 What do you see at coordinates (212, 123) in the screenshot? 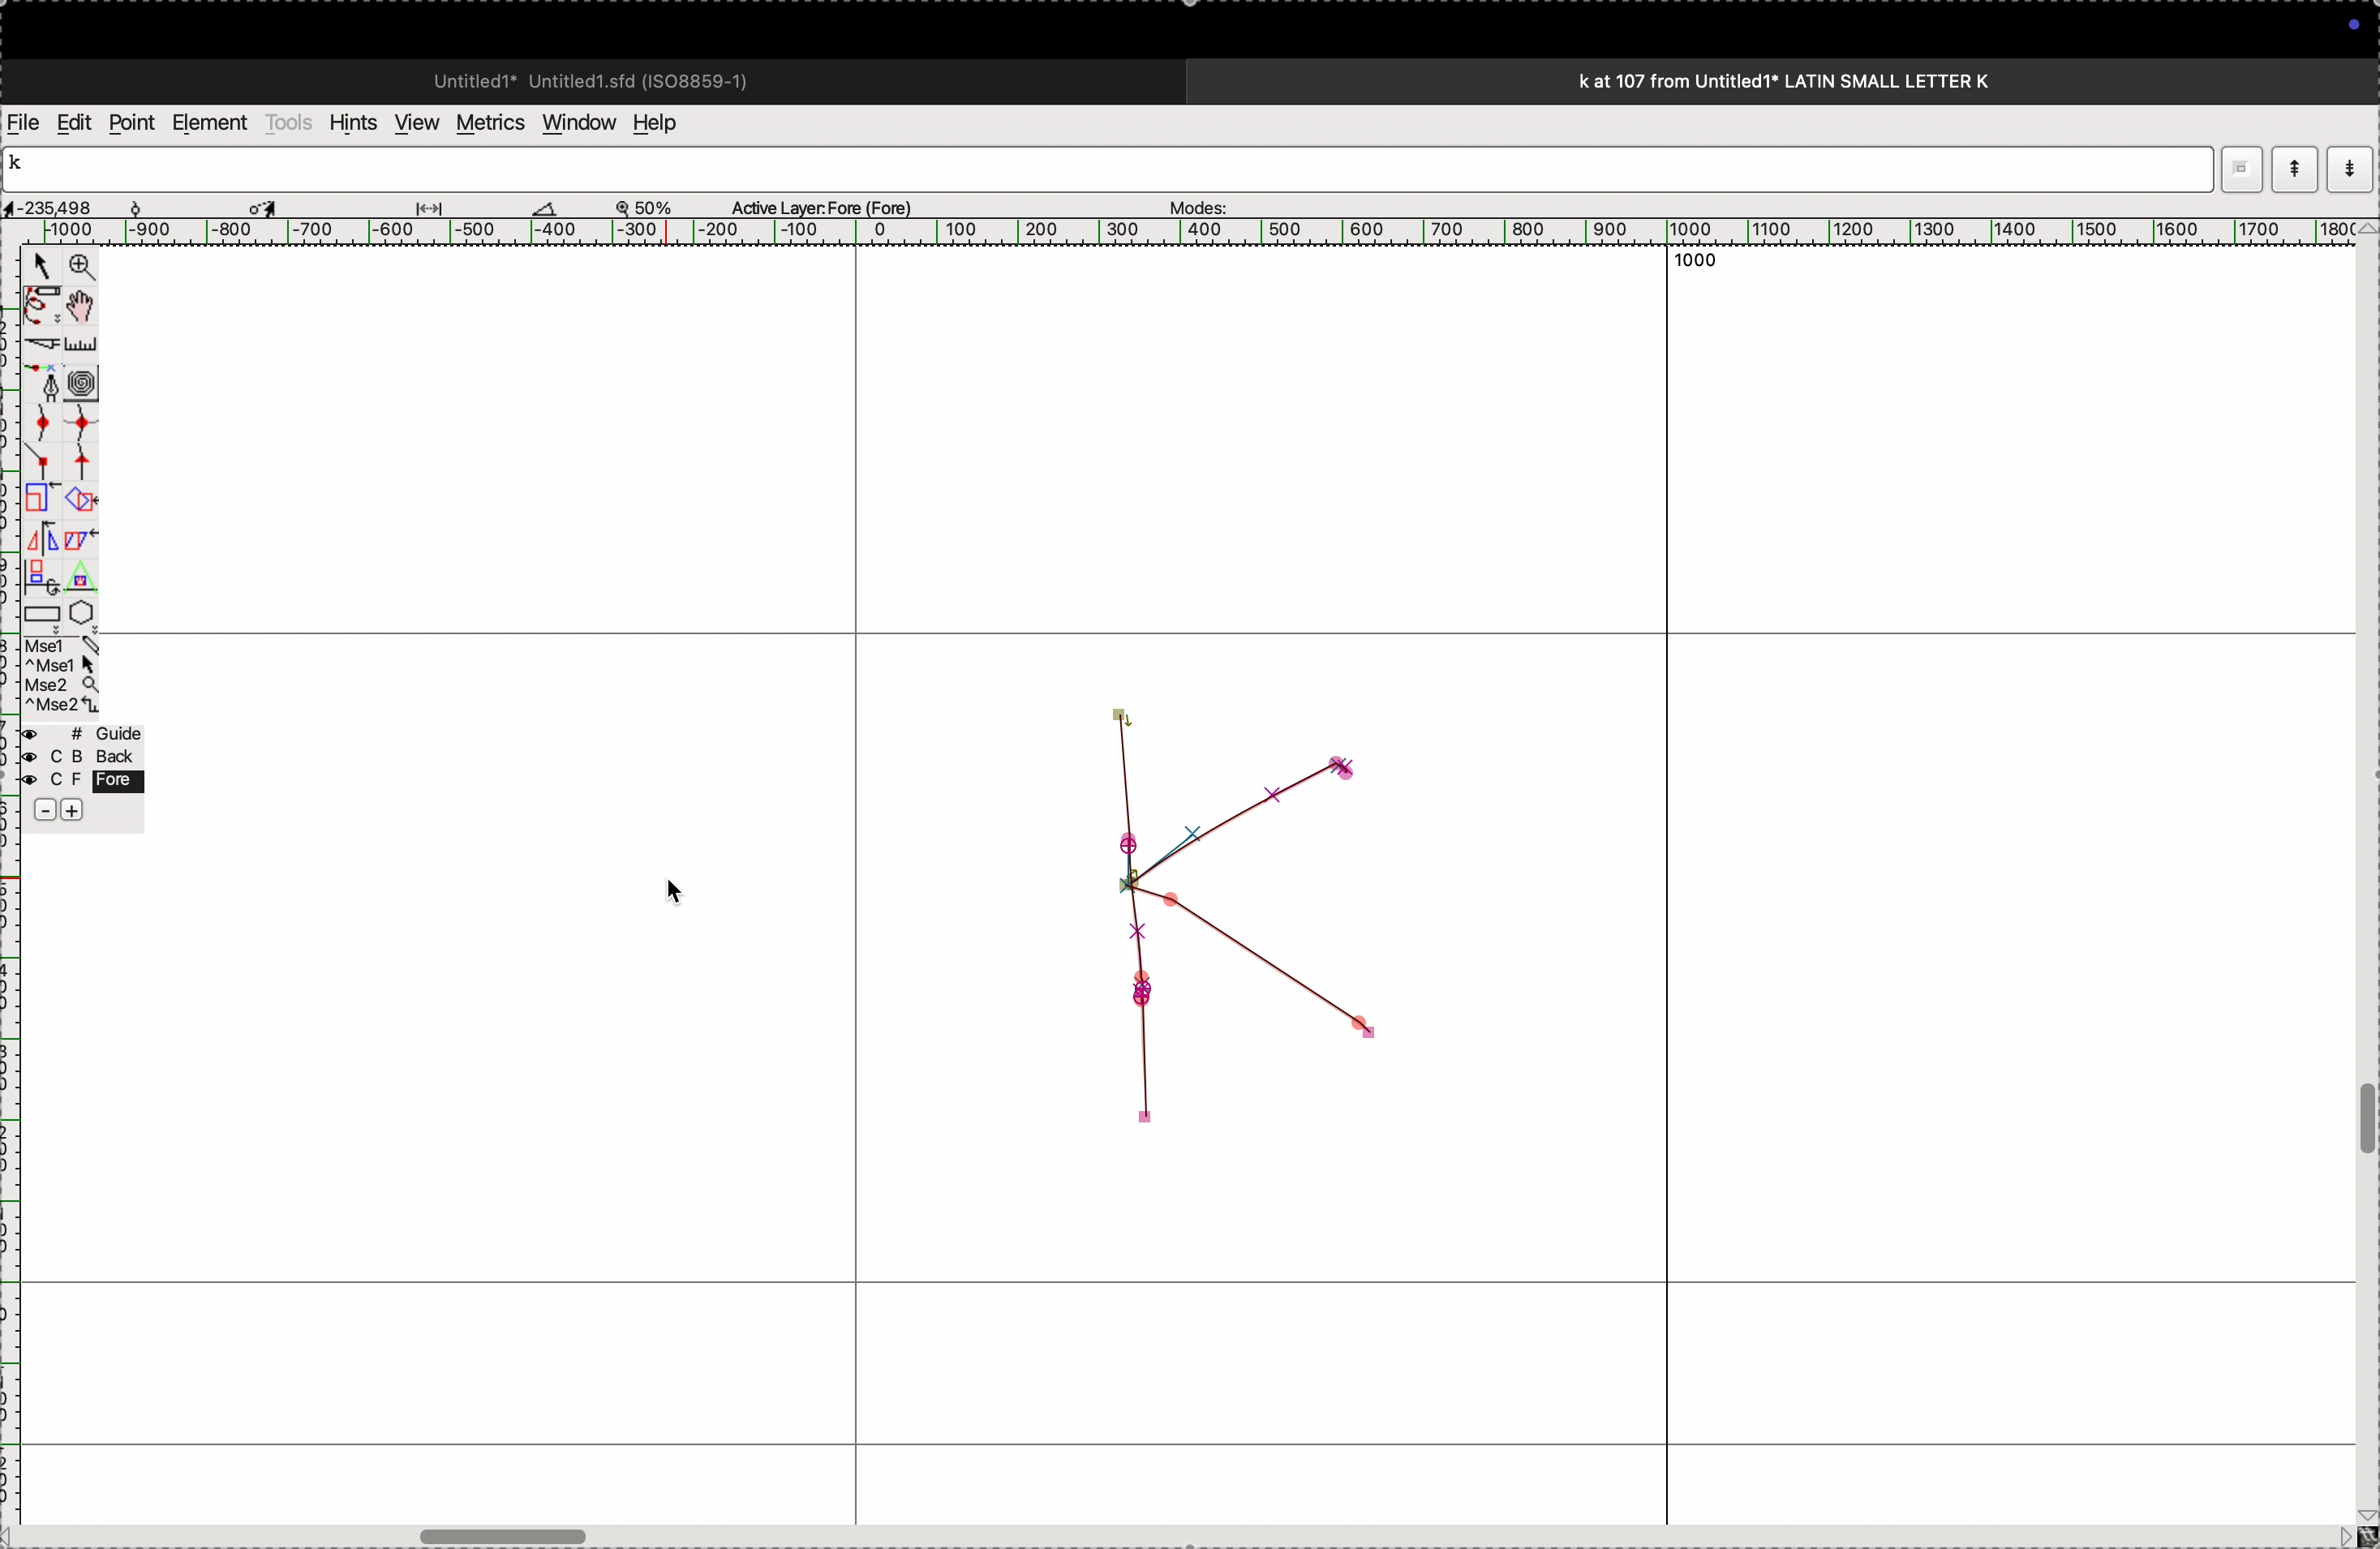
I see `element` at bounding box center [212, 123].